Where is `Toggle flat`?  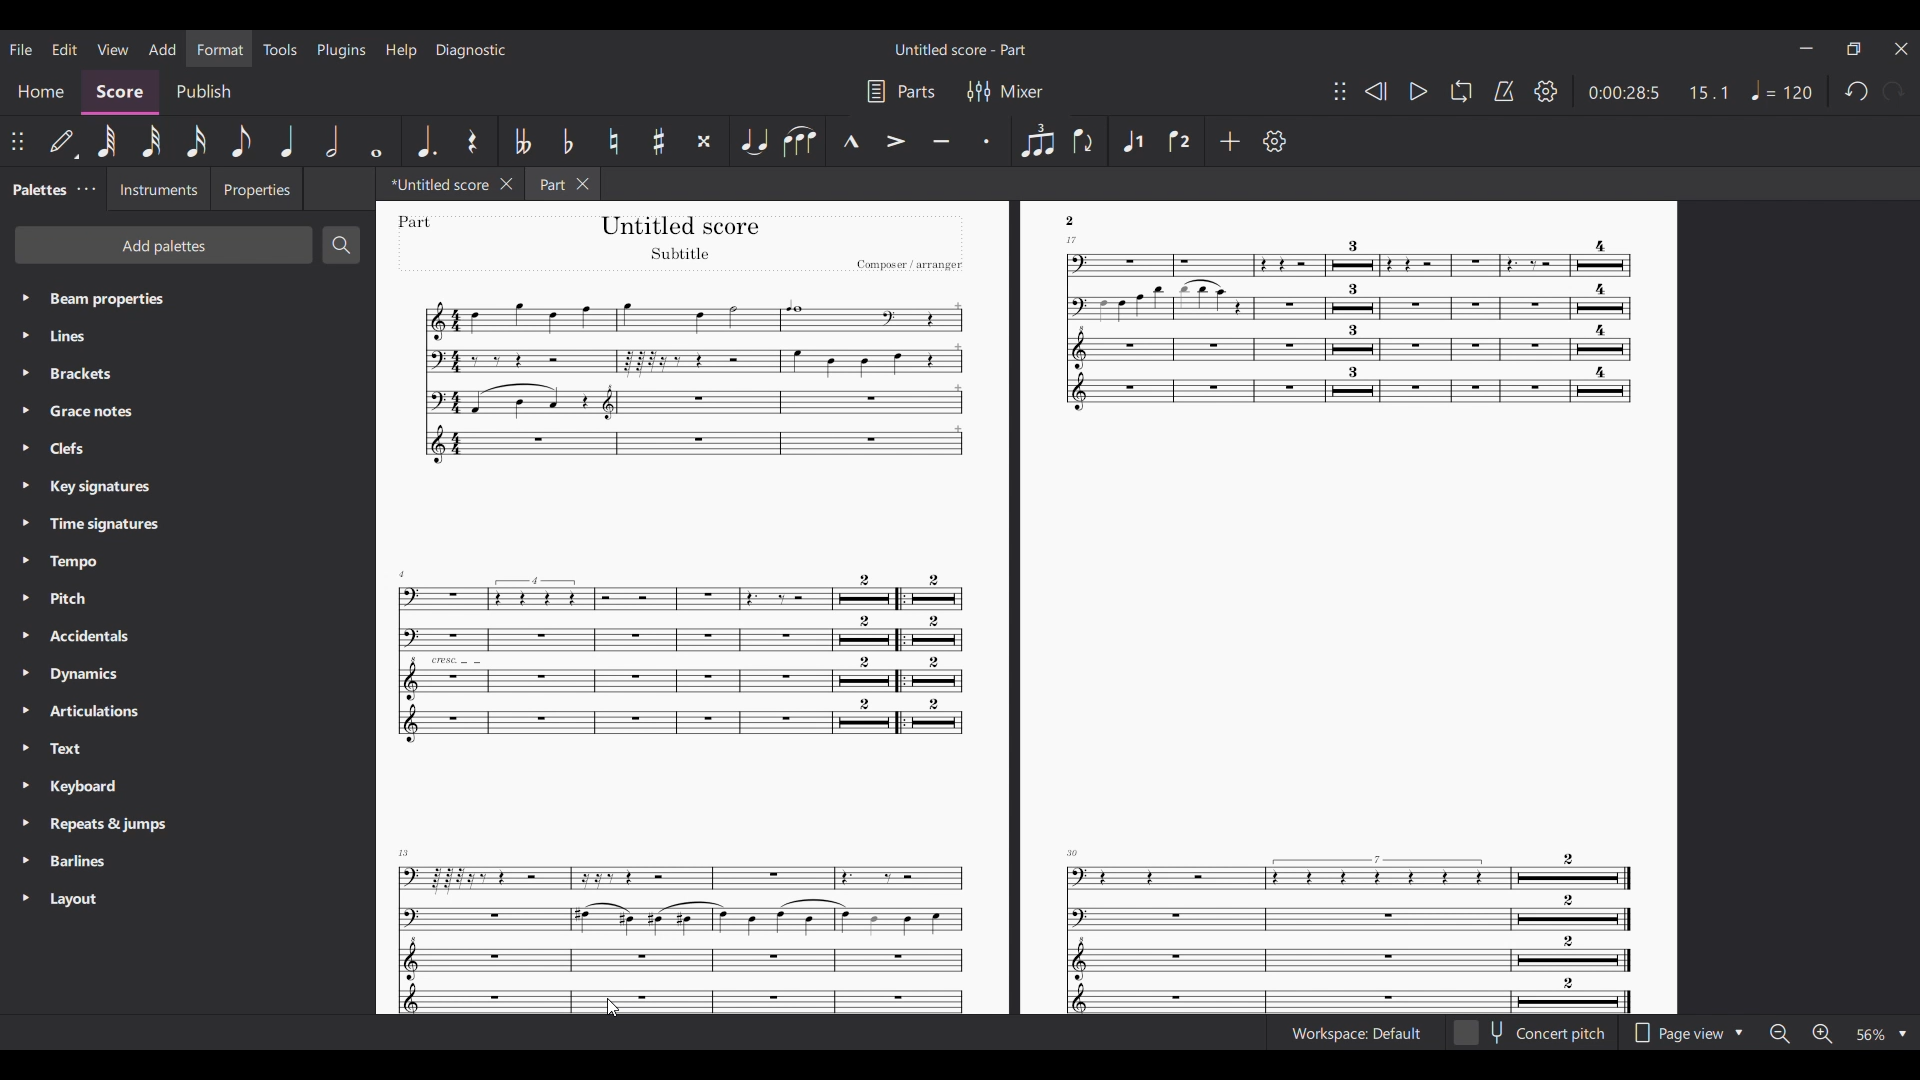
Toggle flat is located at coordinates (569, 142).